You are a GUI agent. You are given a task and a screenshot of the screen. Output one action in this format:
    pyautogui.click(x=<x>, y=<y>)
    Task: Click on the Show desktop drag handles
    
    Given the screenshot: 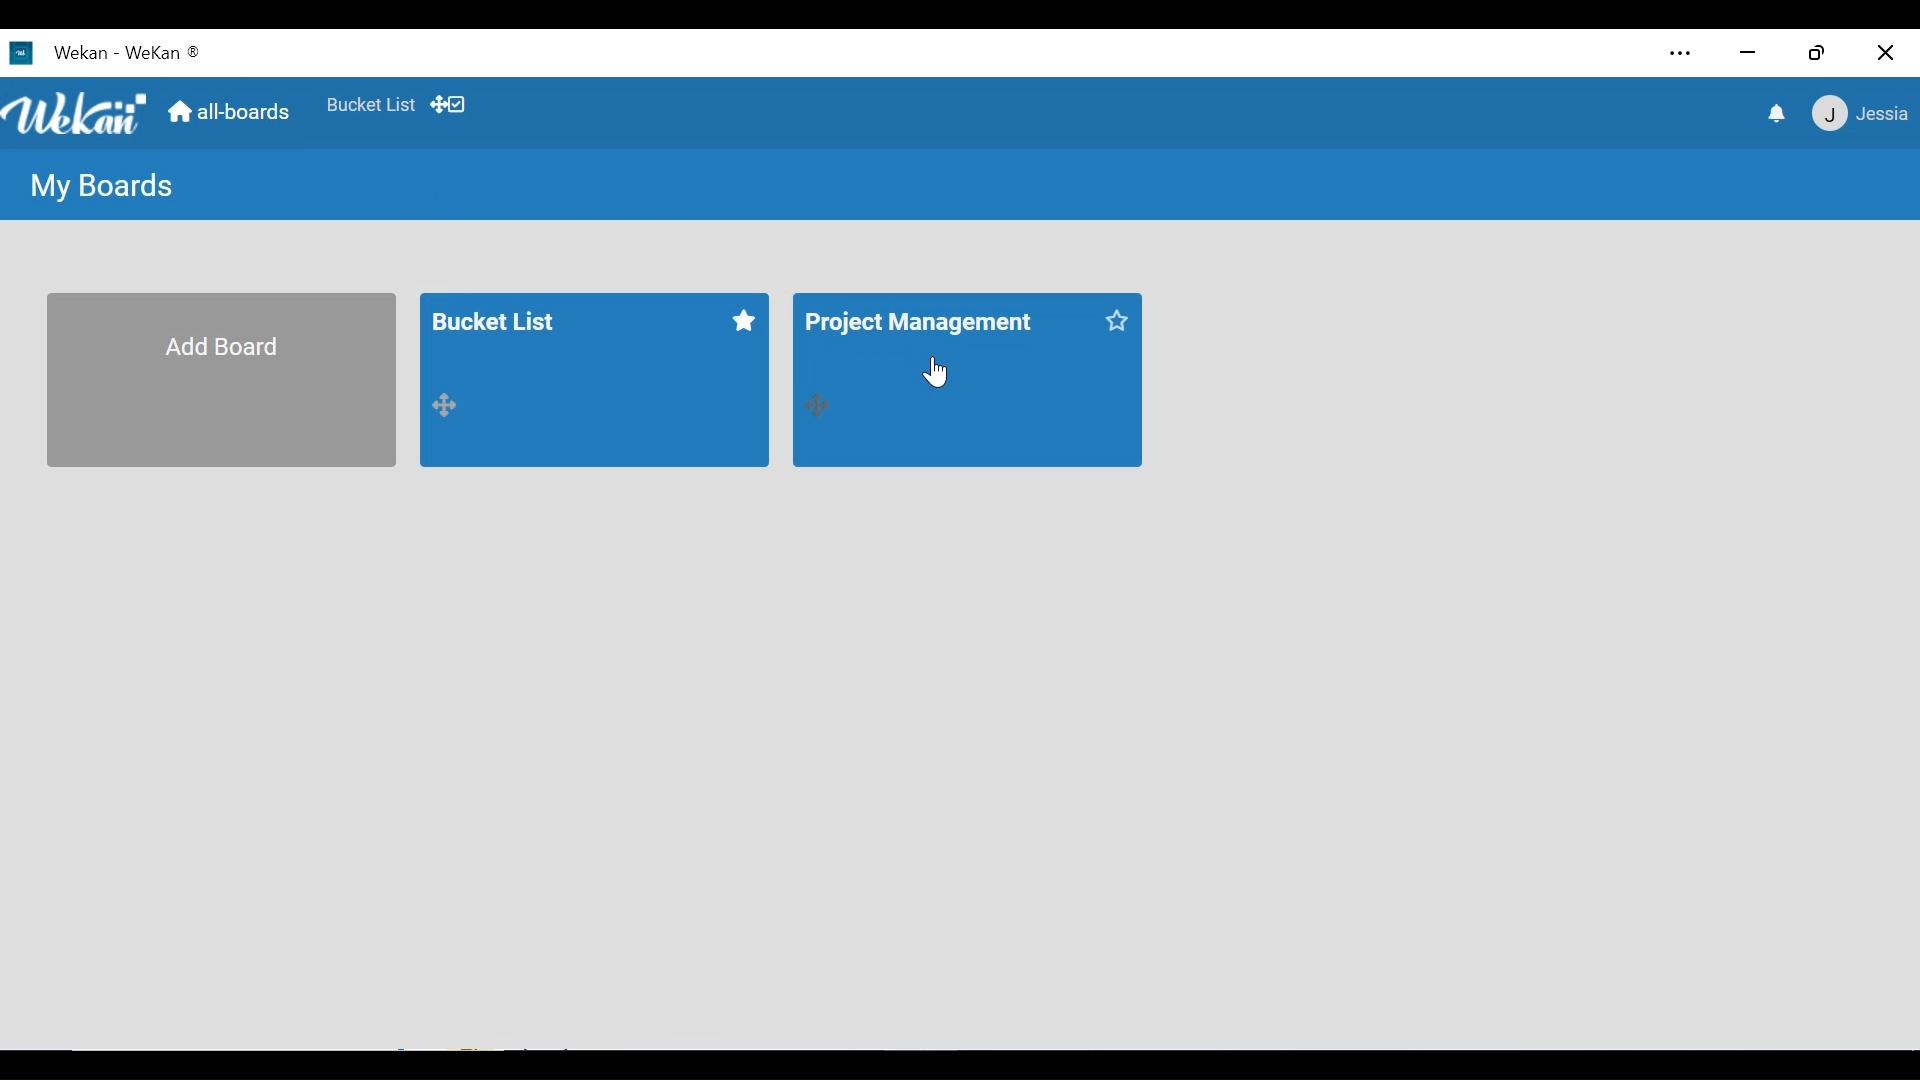 What is the action you would take?
    pyautogui.click(x=453, y=105)
    